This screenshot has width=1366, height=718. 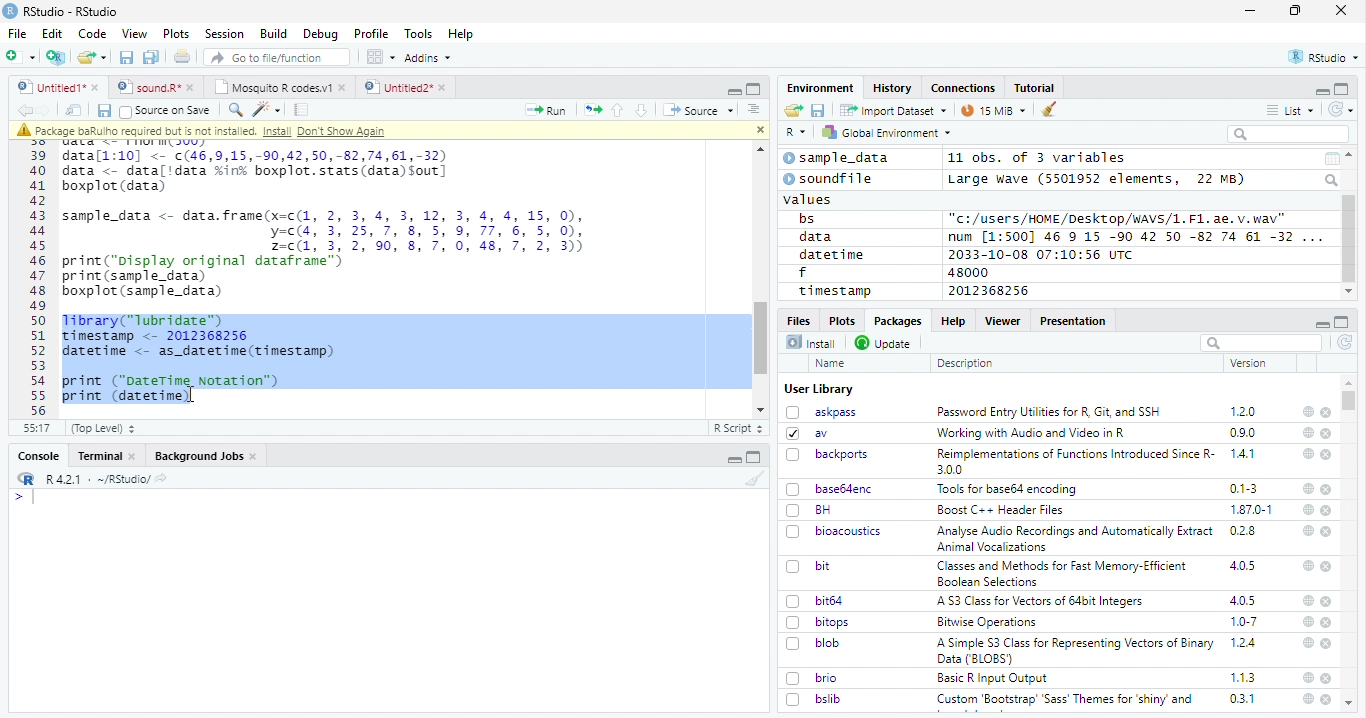 What do you see at coordinates (794, 111) in the screenshot?
I see `Load workspace` at bounding box center [794, 111].